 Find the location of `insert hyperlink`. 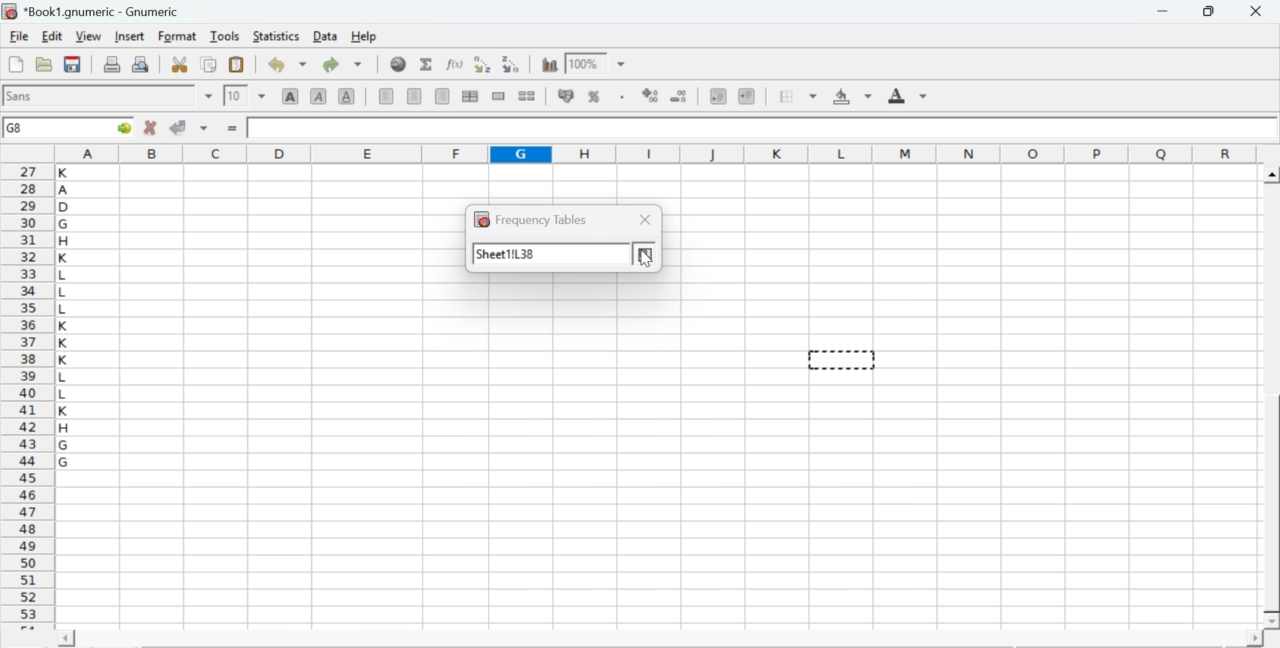

insert hyperlink is located at coordinates (399, 64).